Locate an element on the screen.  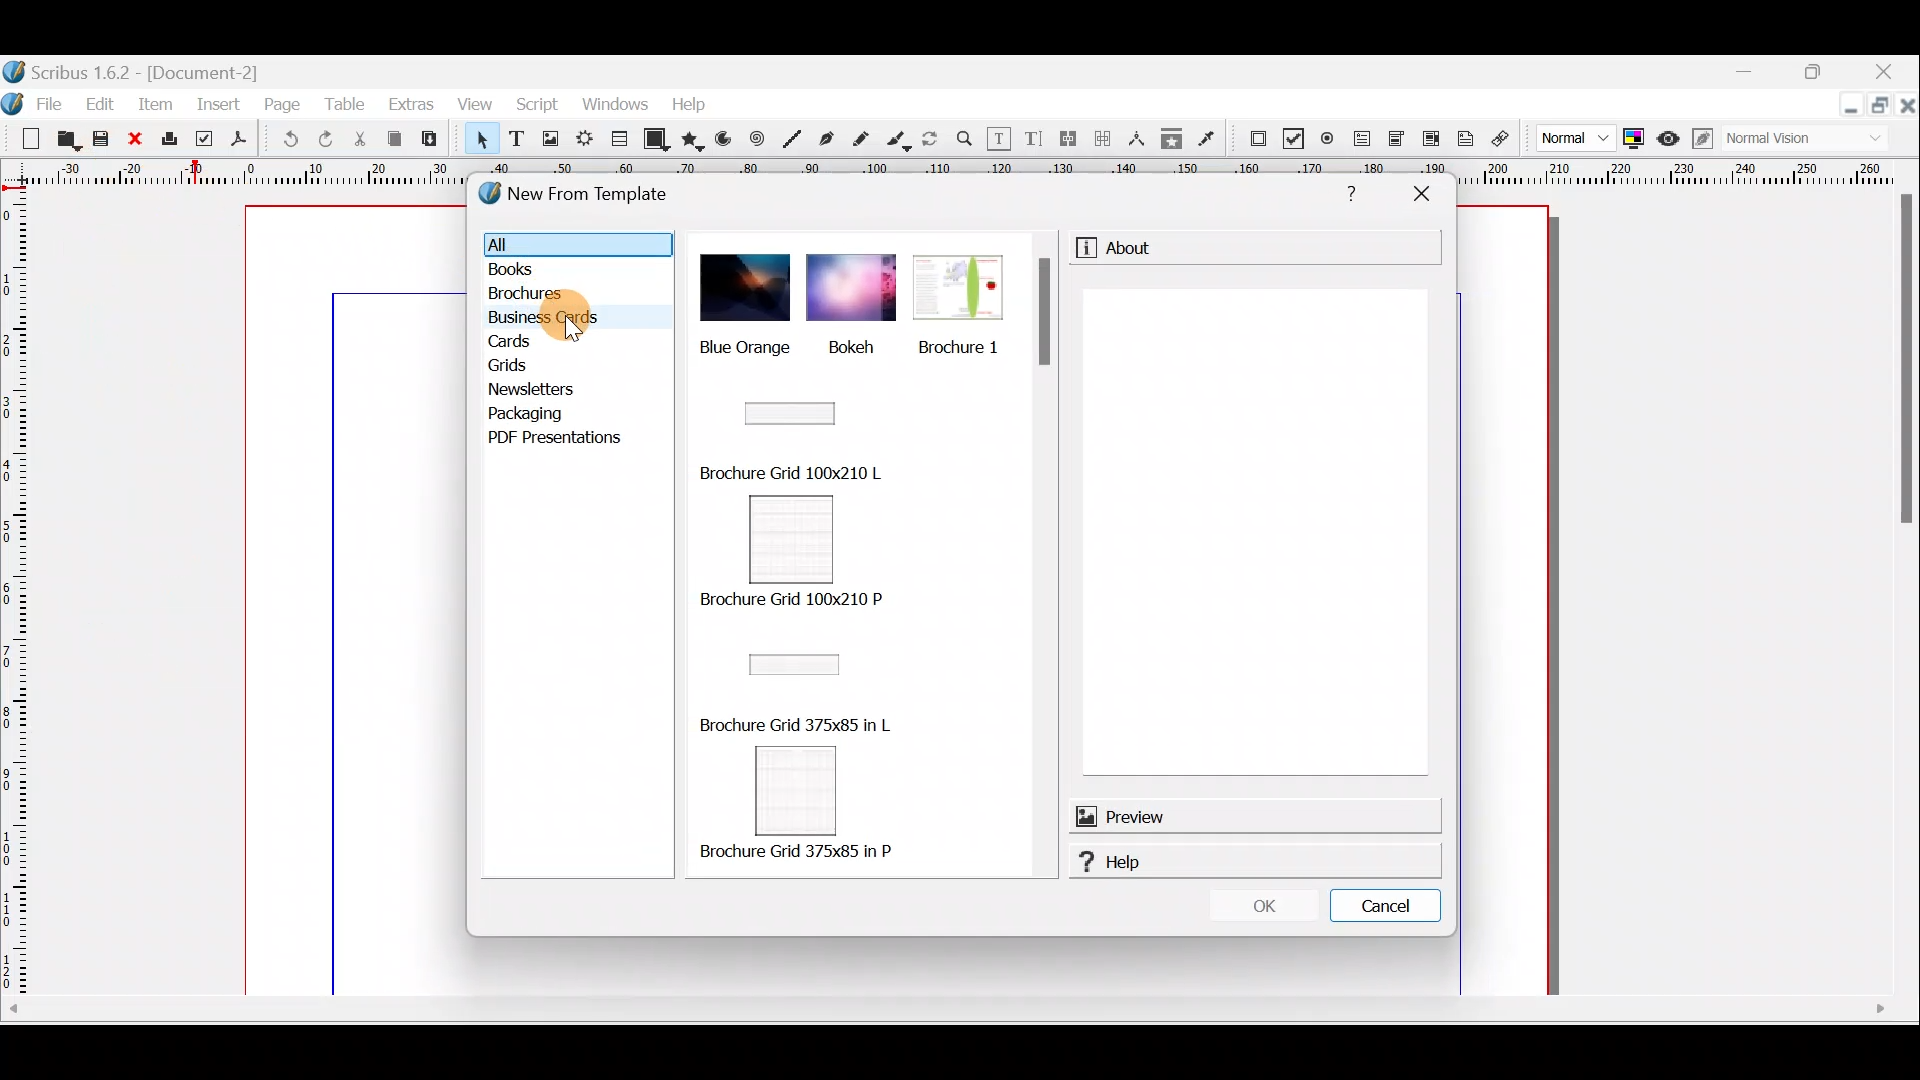
Table is located at coordinates (617, 141).